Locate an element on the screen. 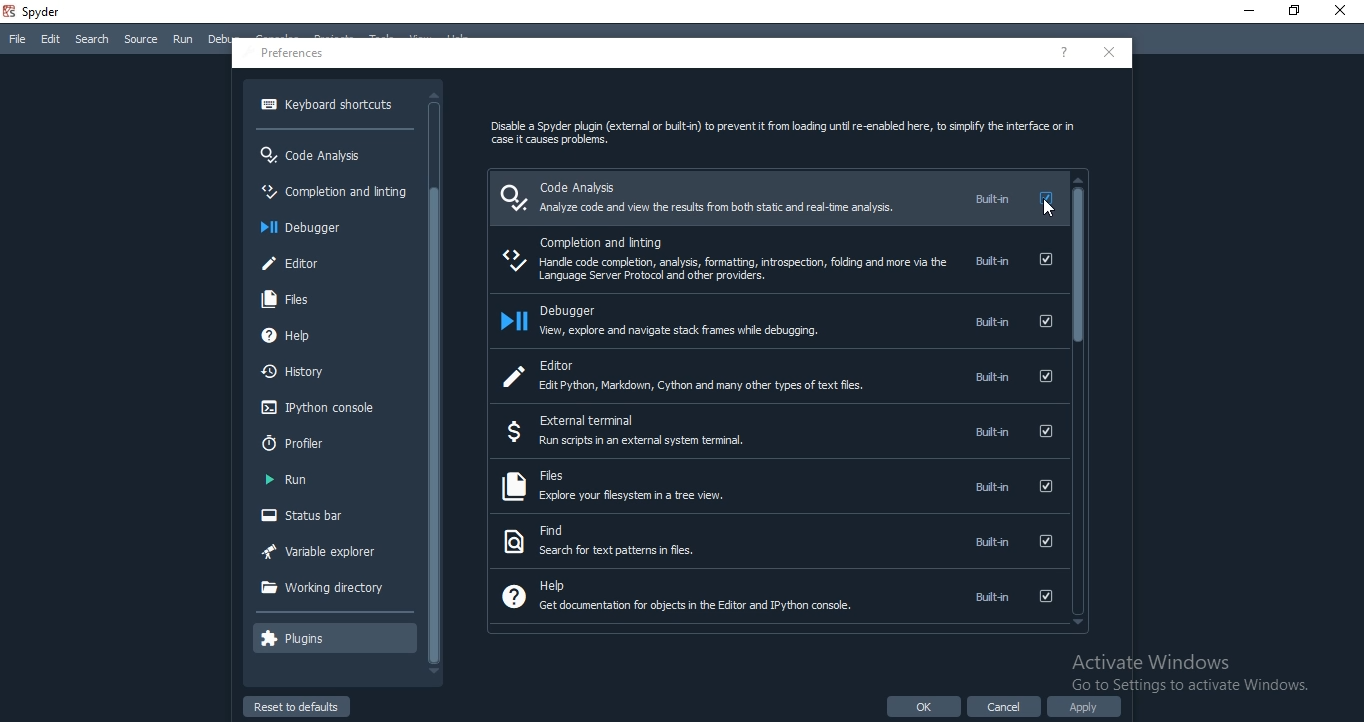 The image size is (1364, 722). preferences is located at coordinates (293, 54).